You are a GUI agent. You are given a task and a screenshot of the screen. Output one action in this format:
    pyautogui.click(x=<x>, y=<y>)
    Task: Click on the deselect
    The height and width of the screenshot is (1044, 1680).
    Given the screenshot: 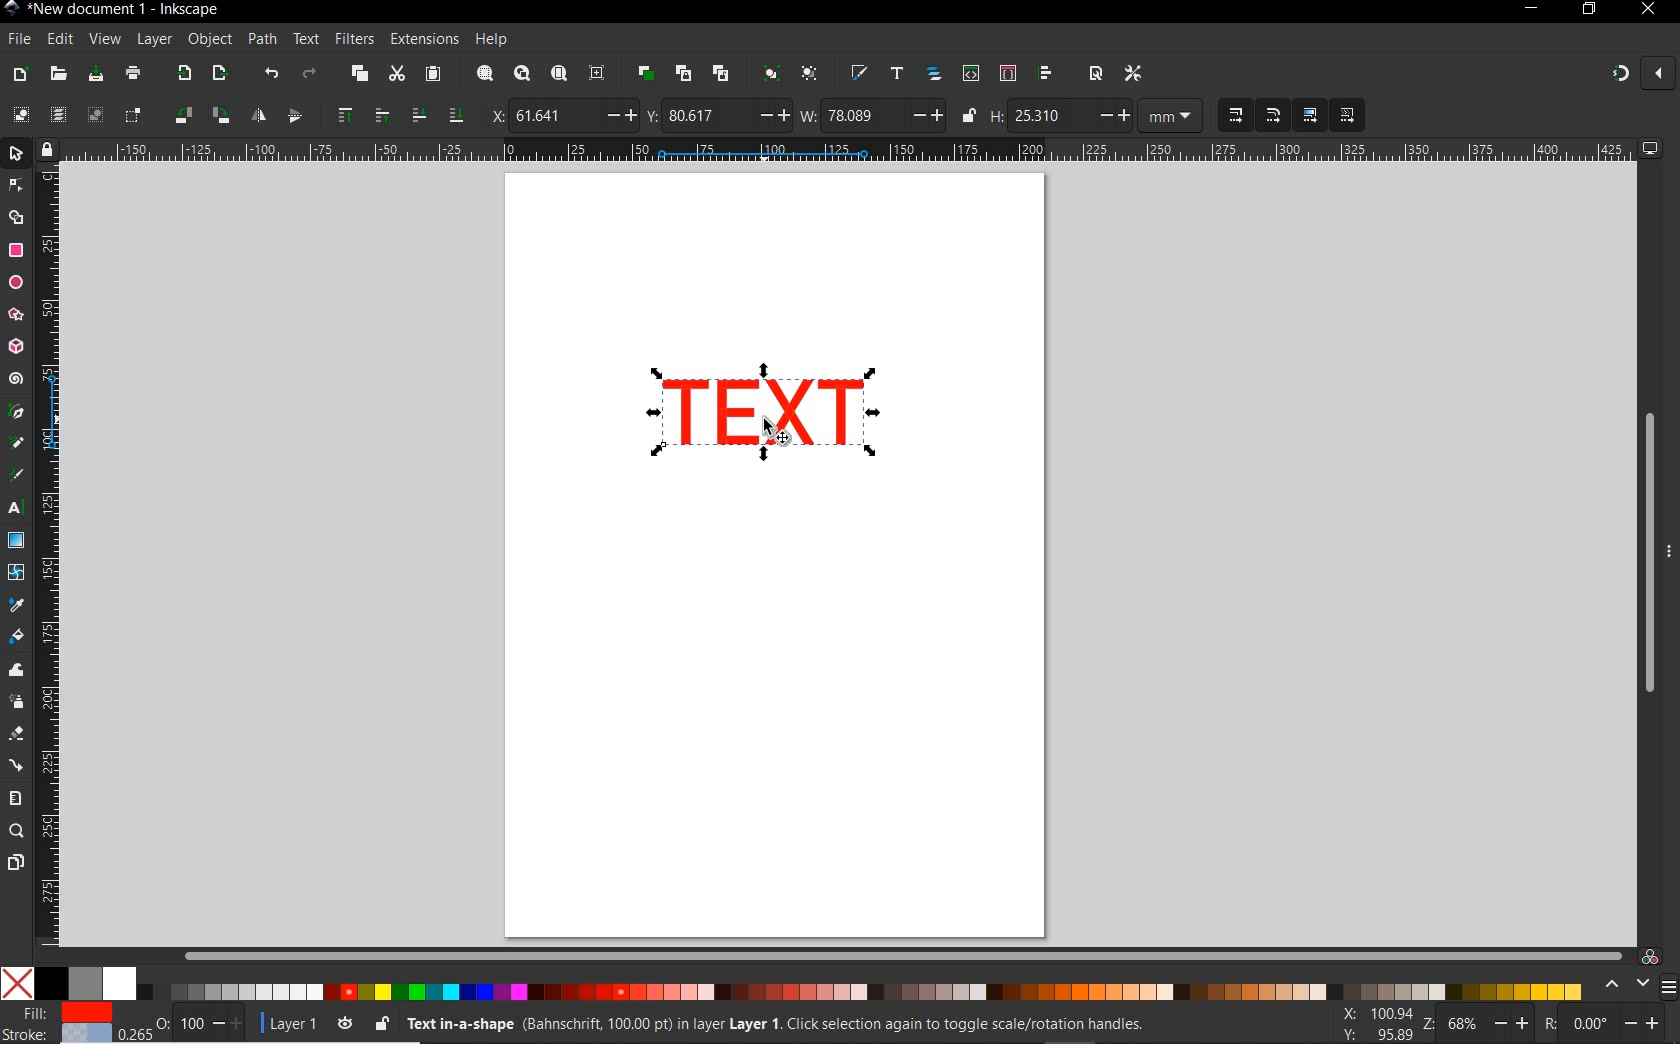 What is the action you would take?
    pyautogui.click(x=93, y=116)
    